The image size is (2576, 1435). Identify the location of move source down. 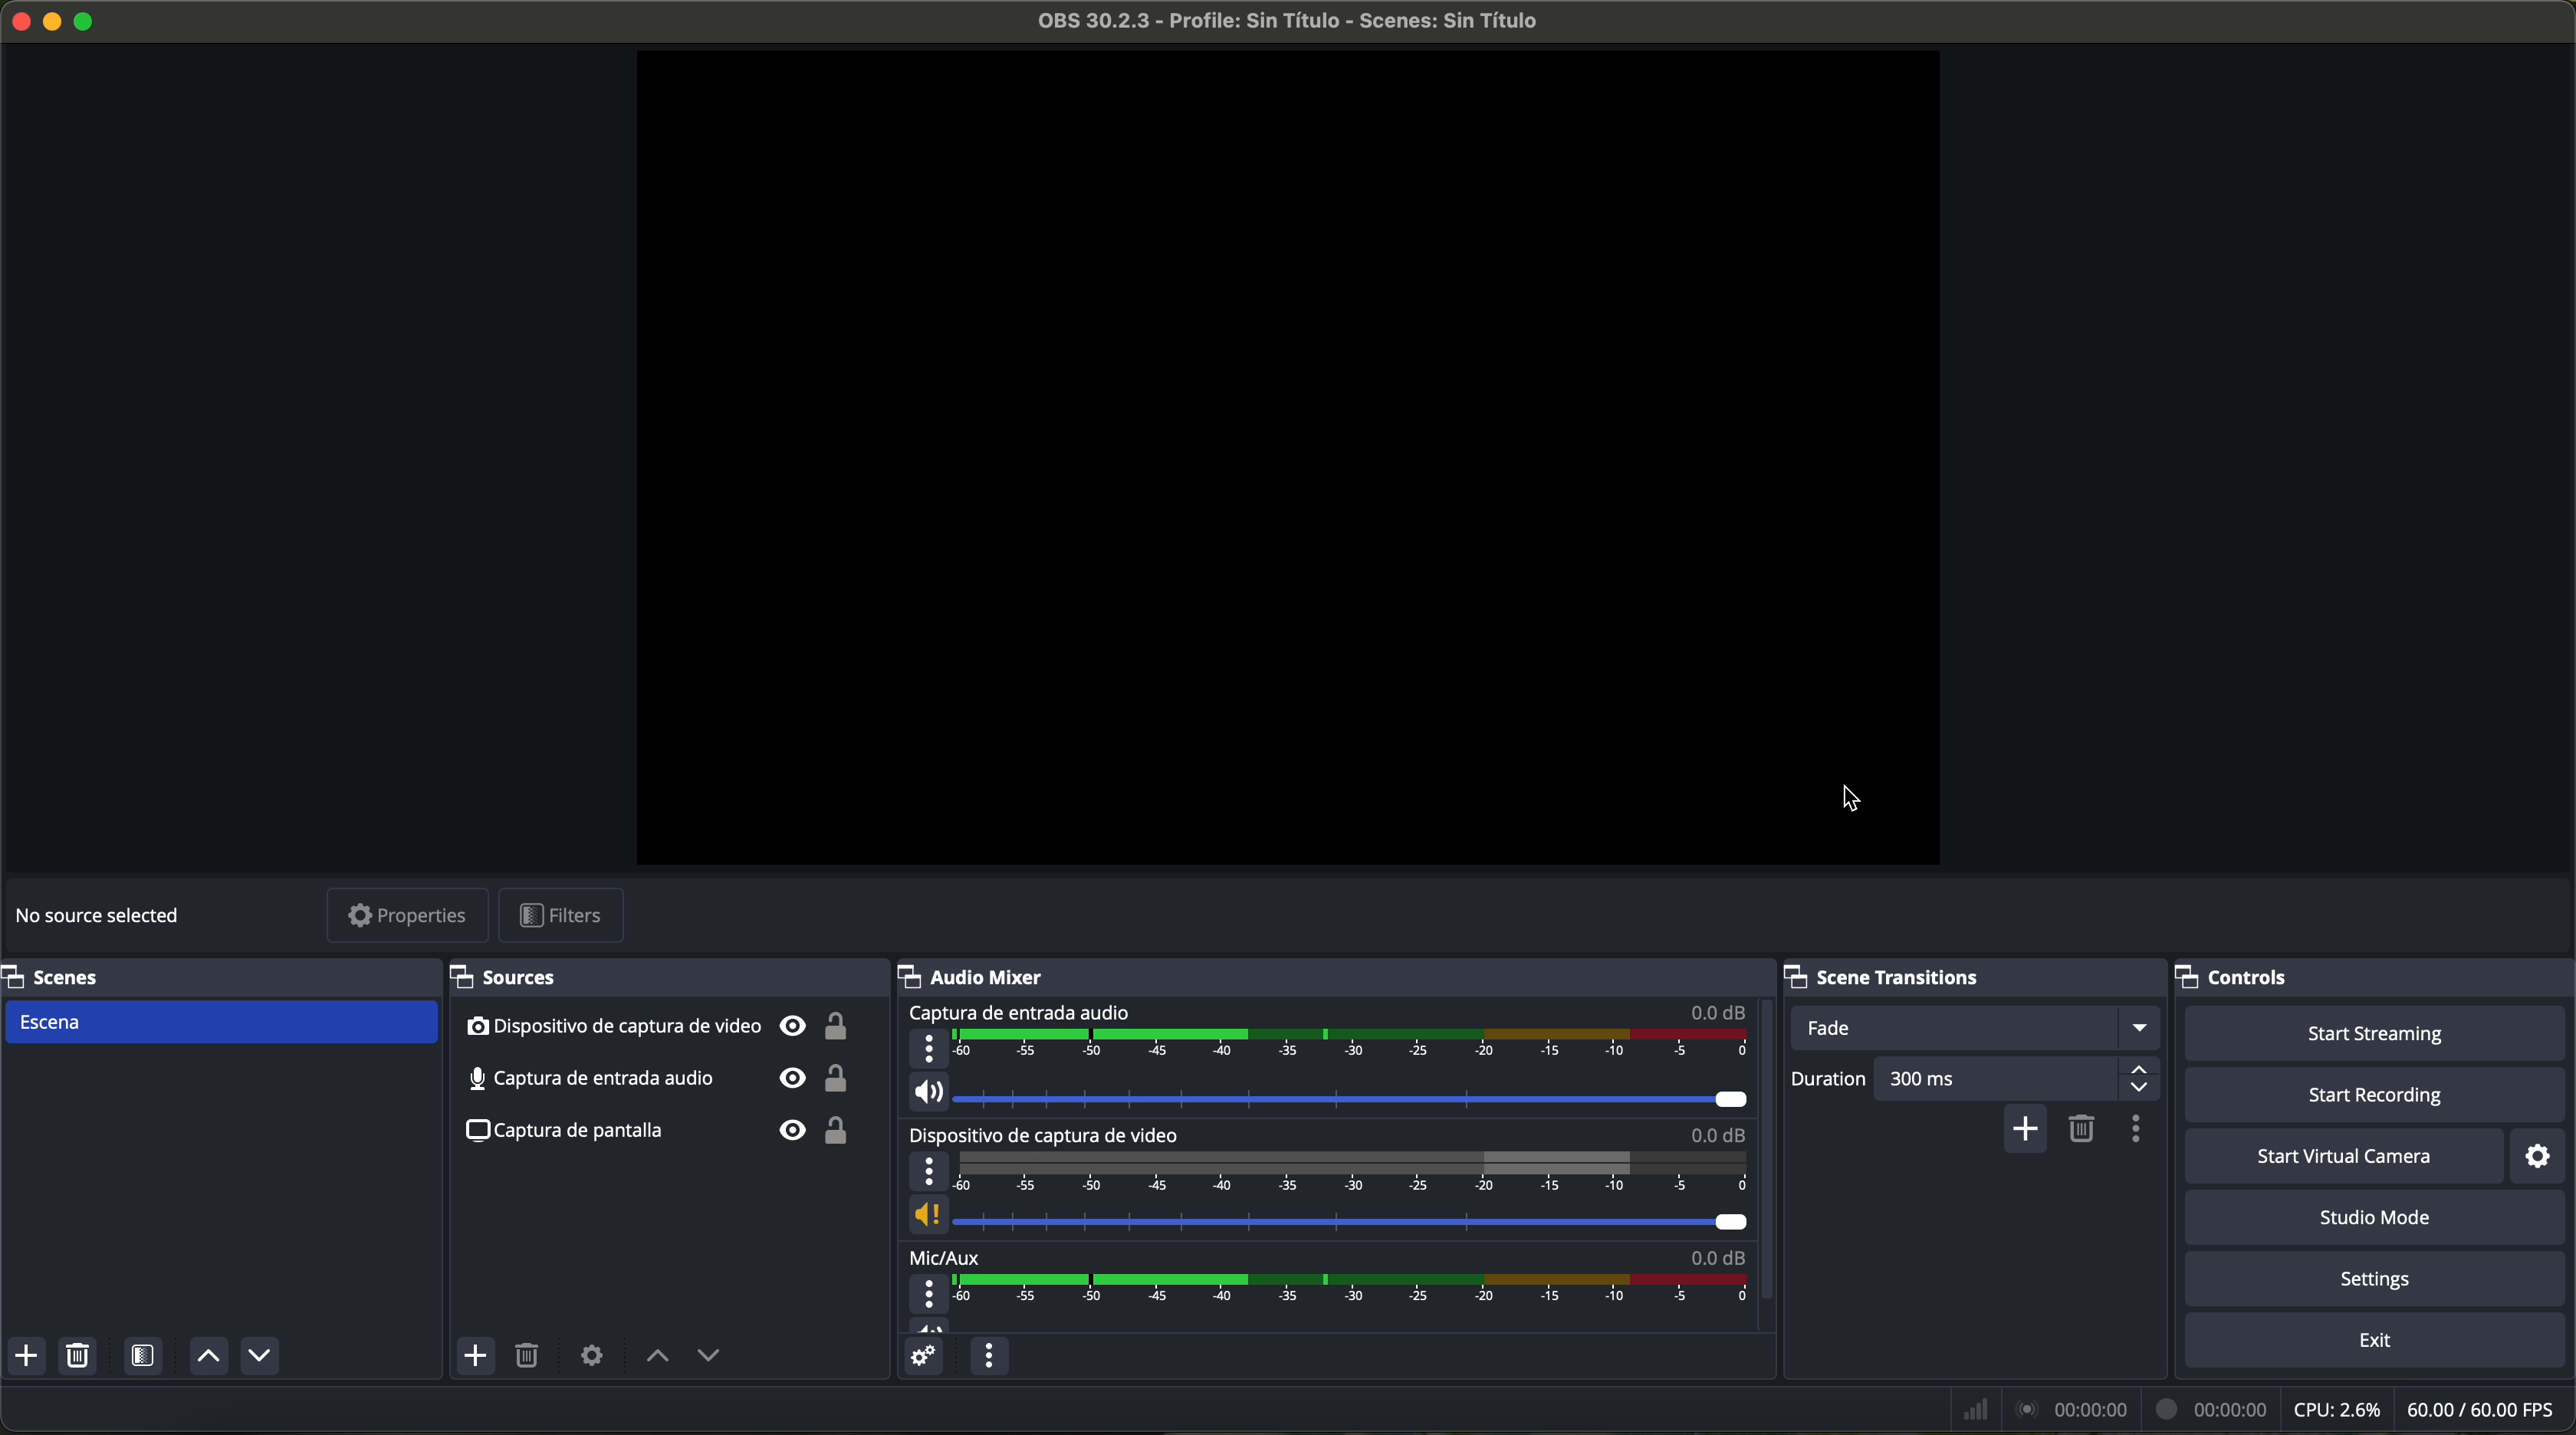
(259, 1355).